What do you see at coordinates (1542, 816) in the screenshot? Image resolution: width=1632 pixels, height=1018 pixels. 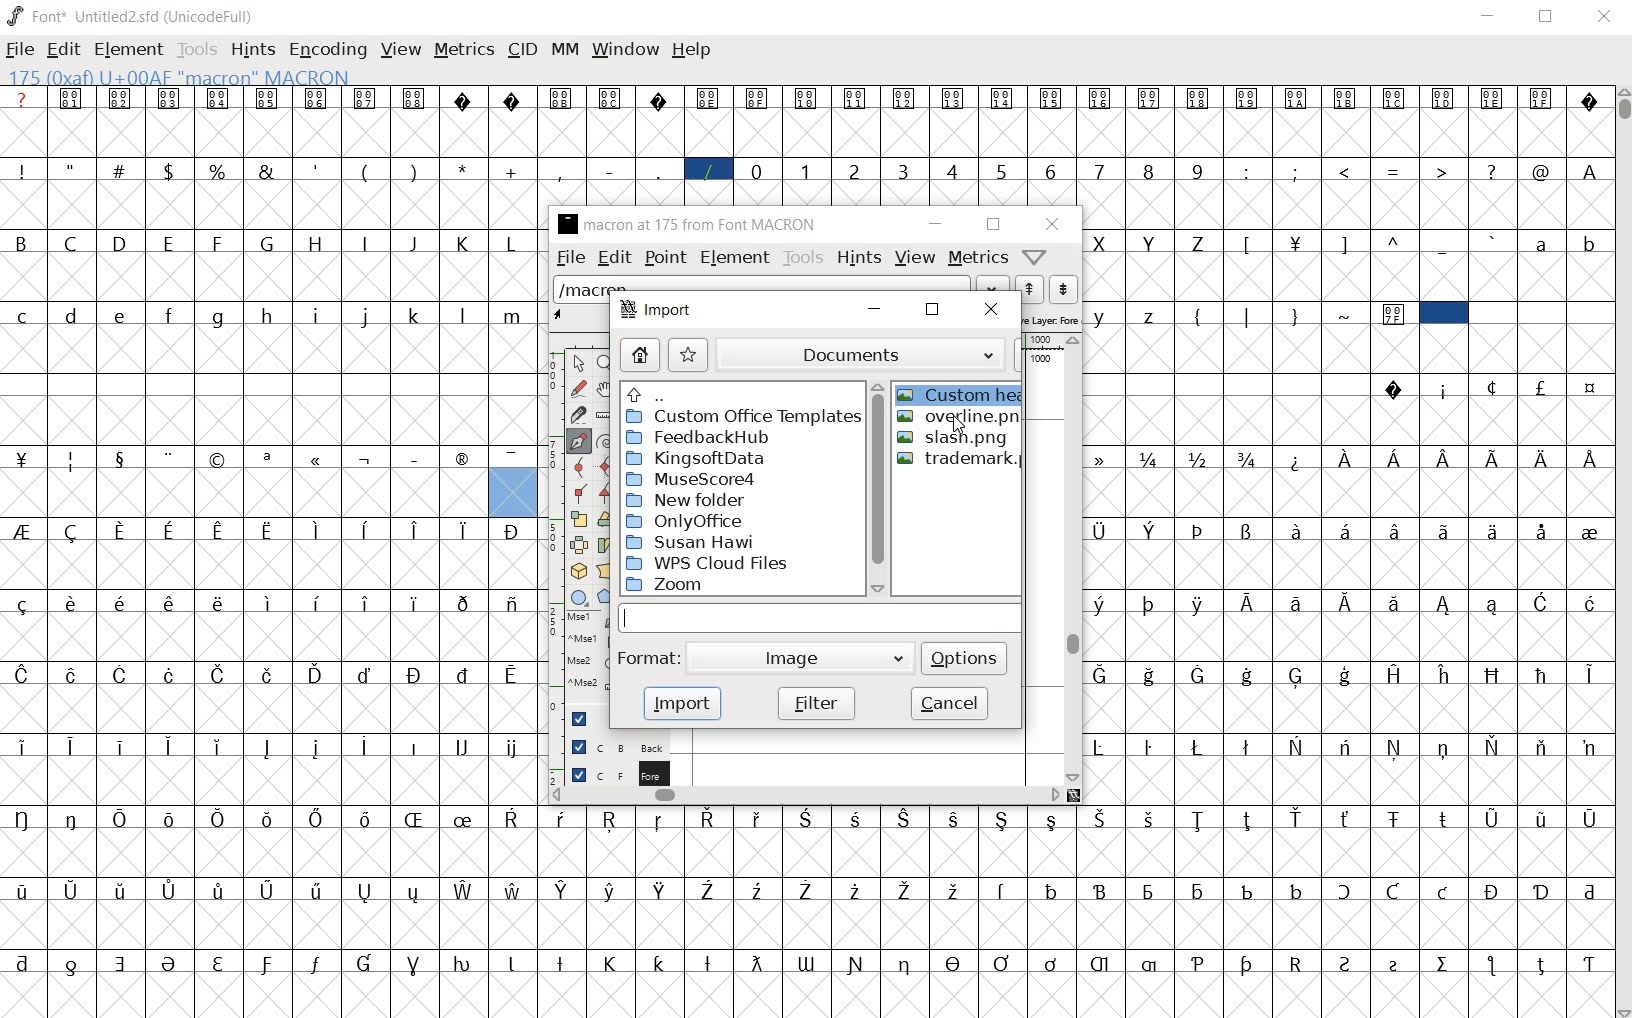 I see `Symbol` at bounding box center [1542, 816].